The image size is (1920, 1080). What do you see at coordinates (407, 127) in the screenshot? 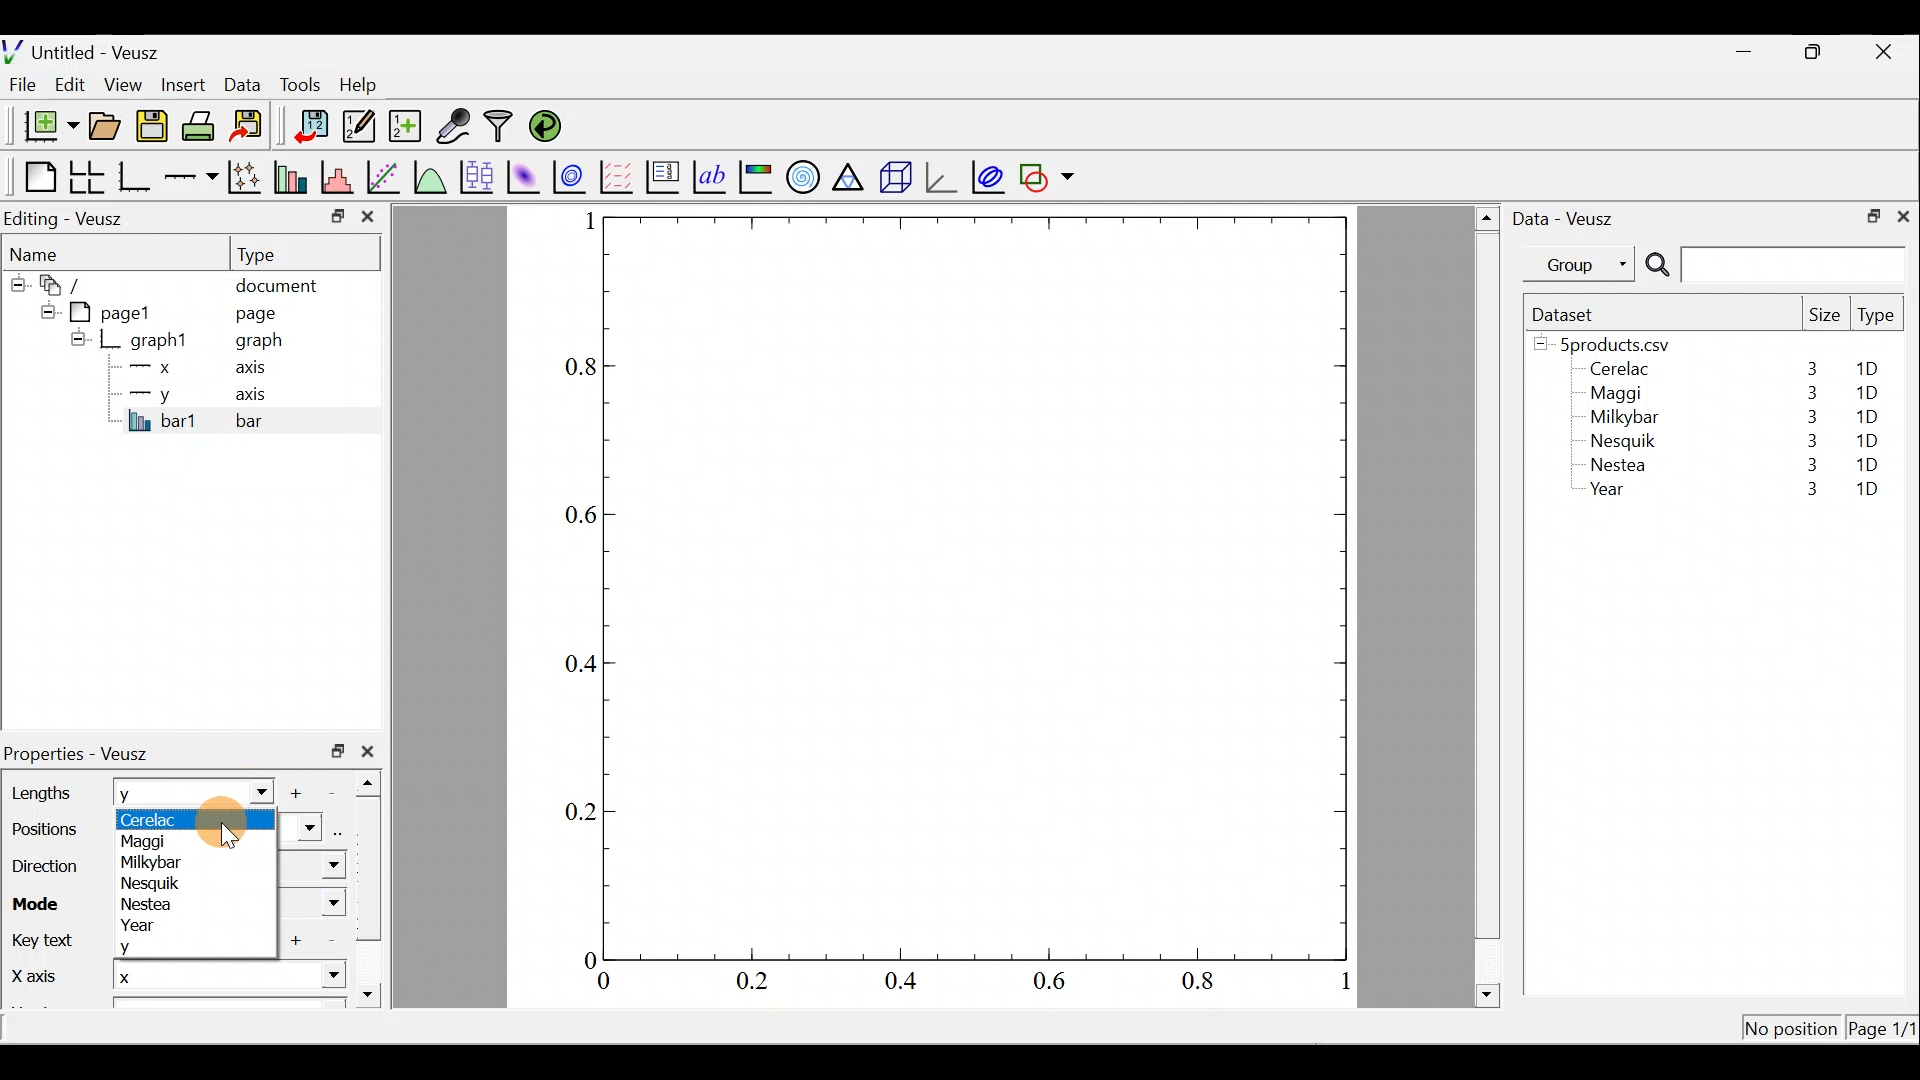
I see `Create new dataset using ranges, parametrically, or as functions of existing datasets.` at bounding box center [407, 127].